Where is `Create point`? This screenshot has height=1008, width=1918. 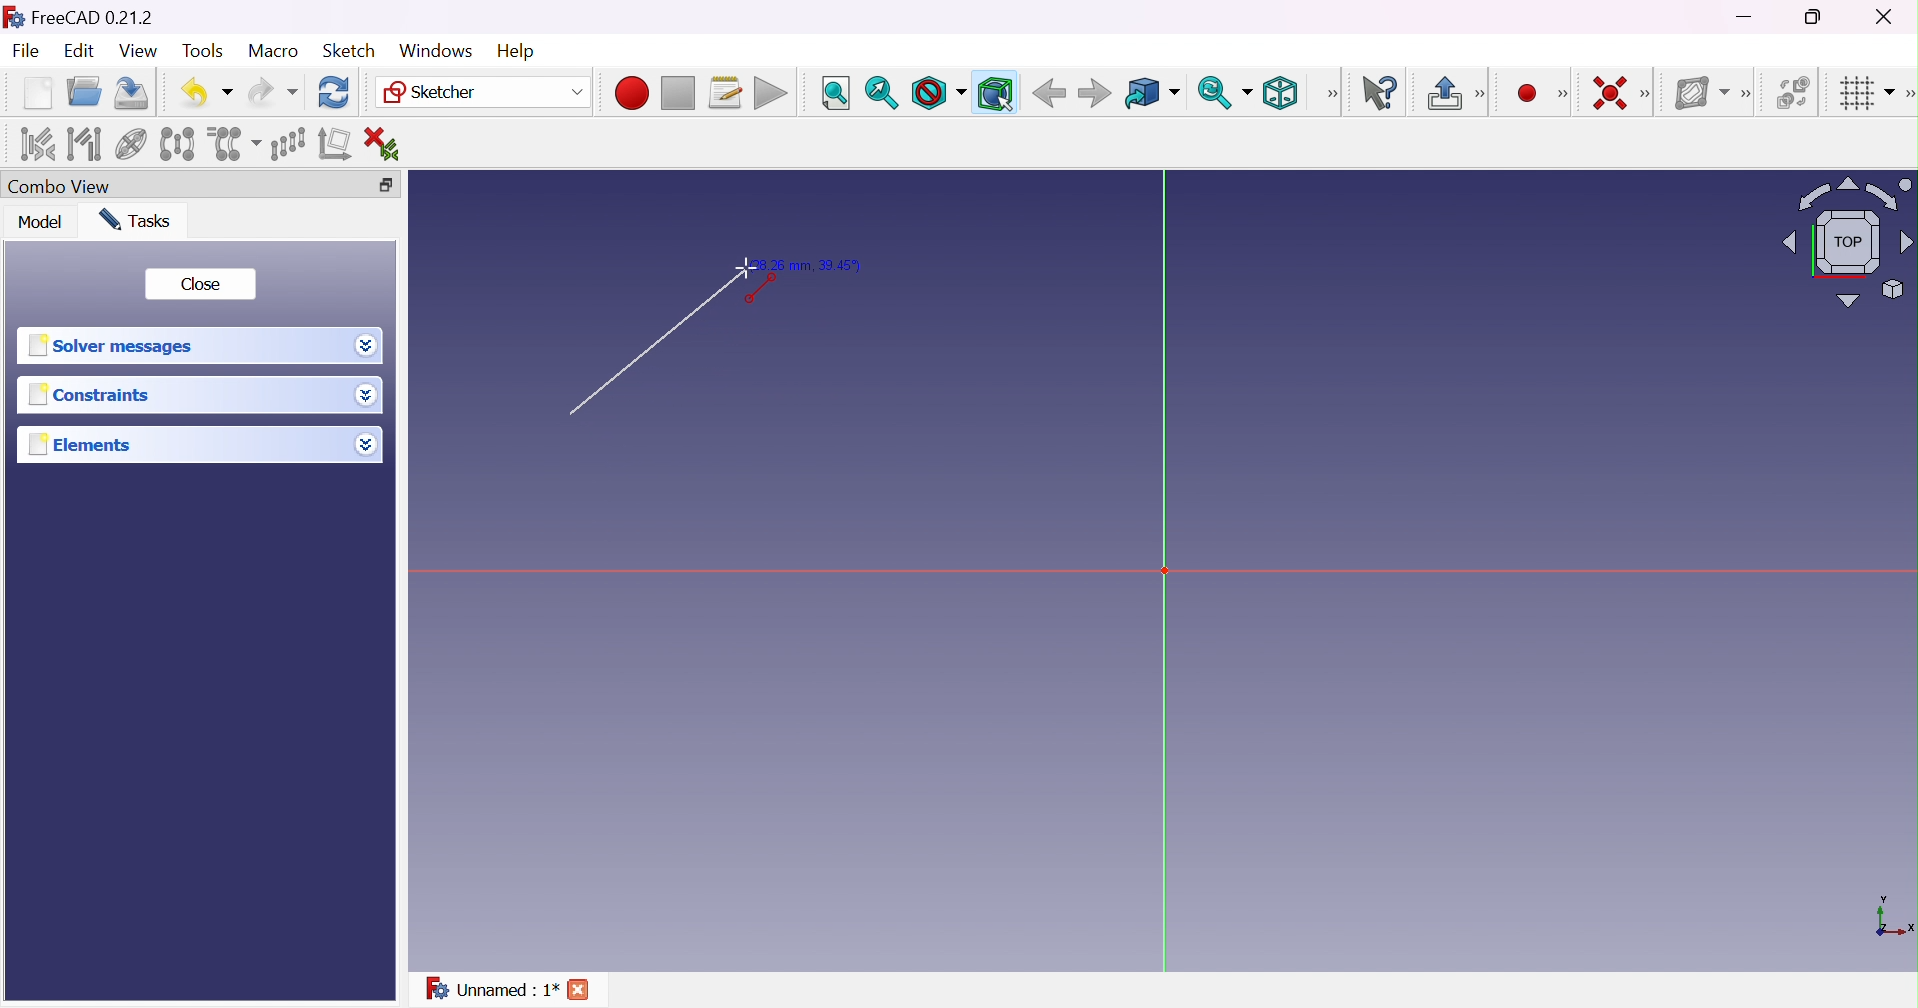
Create point is located at coordinates (1524, 91).